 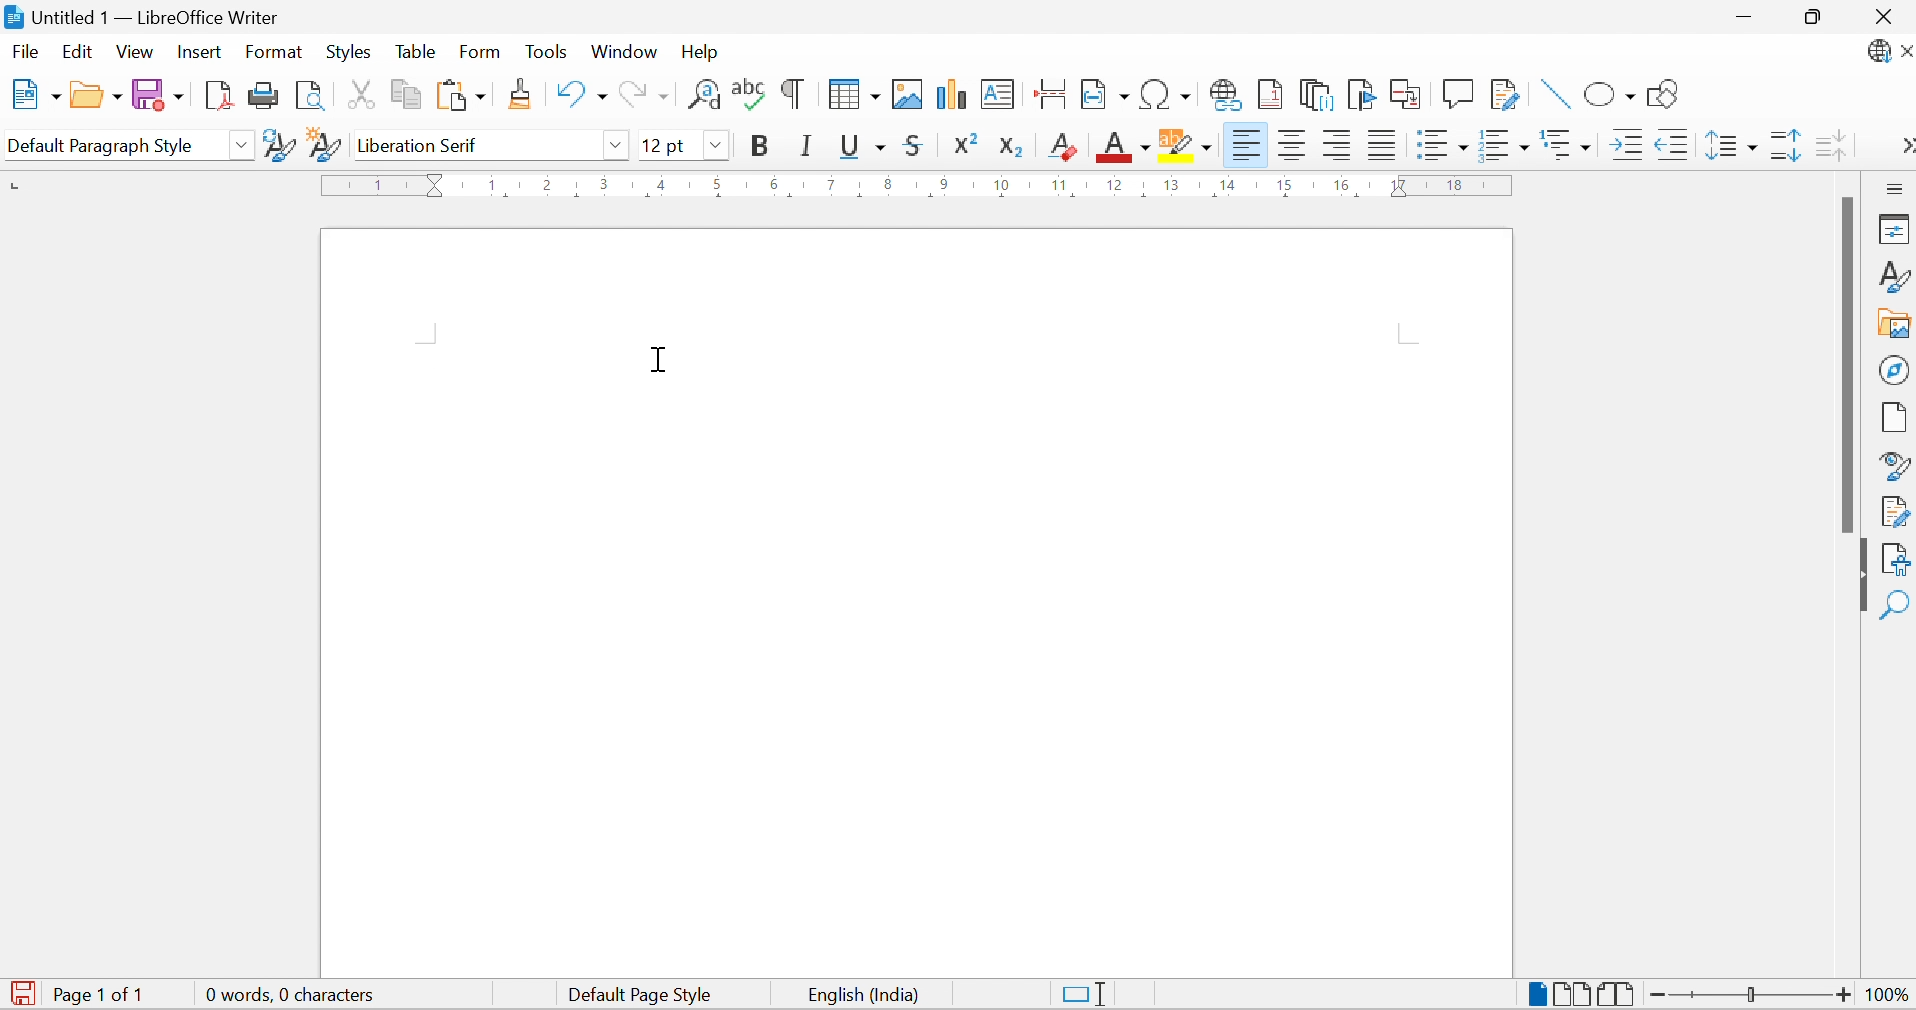 I want to click on 2, so click(x=549, y=182).